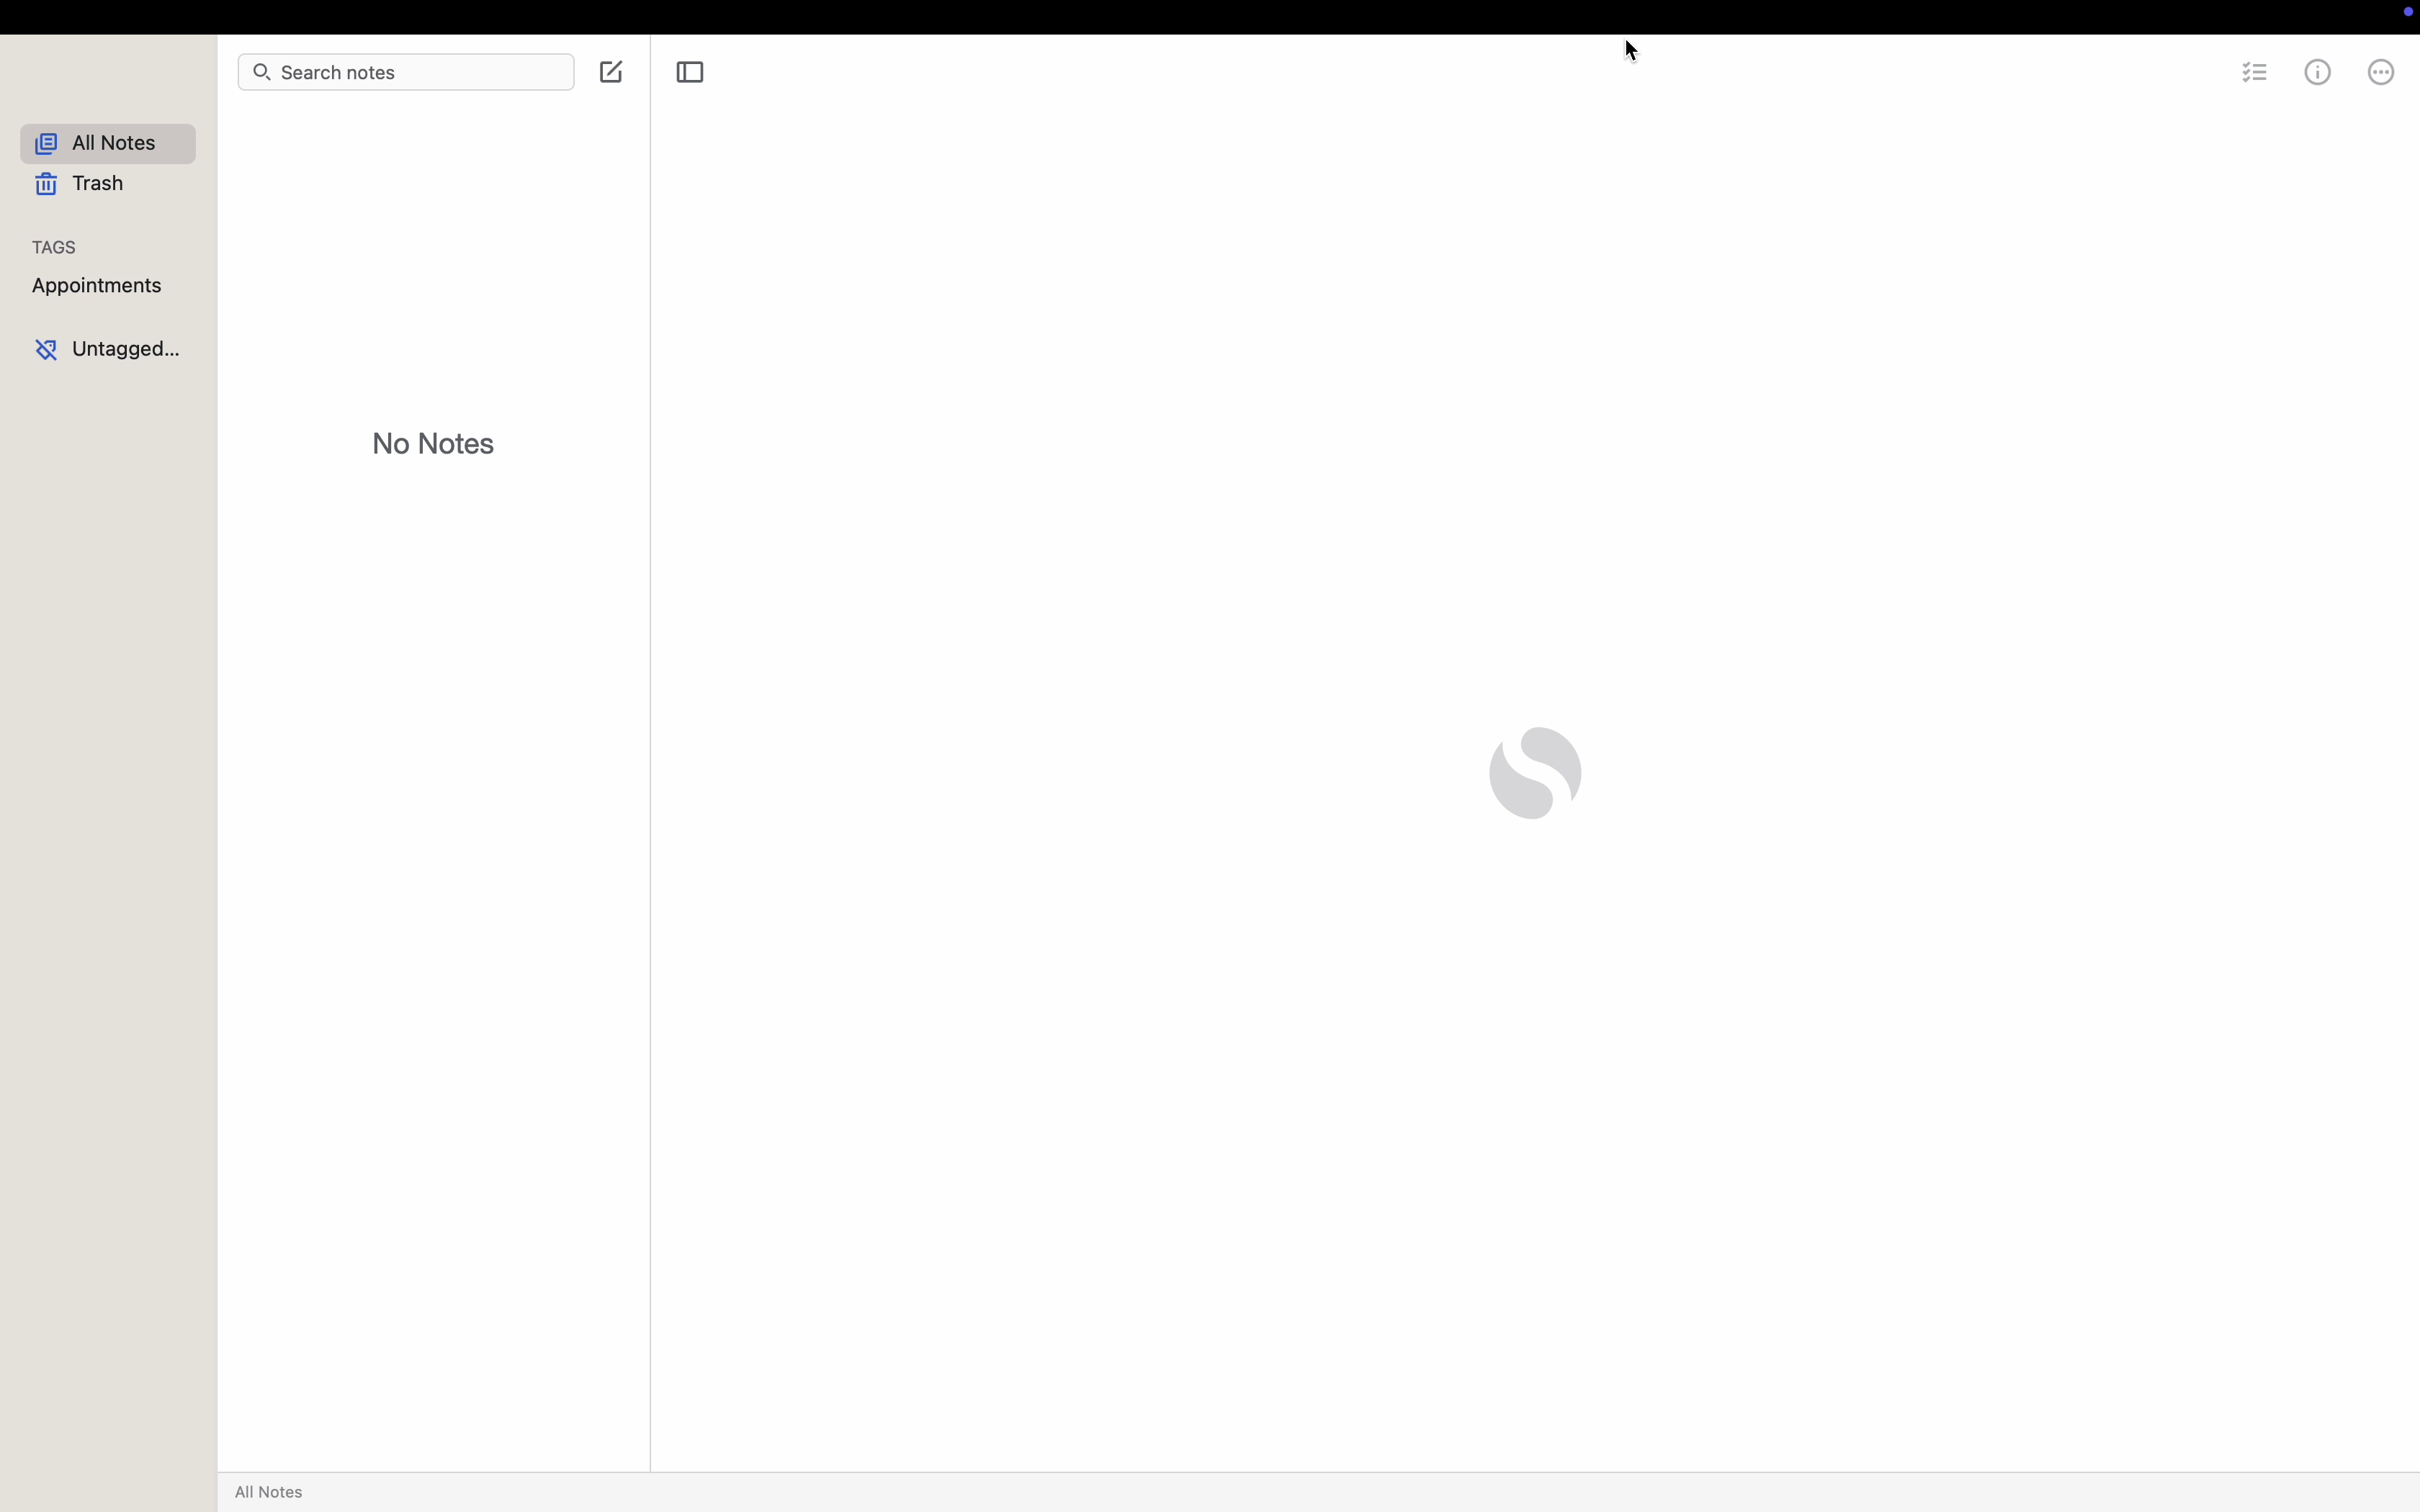 The image size is (2420, 1512). I want to click on appointments, so click(101, 284).